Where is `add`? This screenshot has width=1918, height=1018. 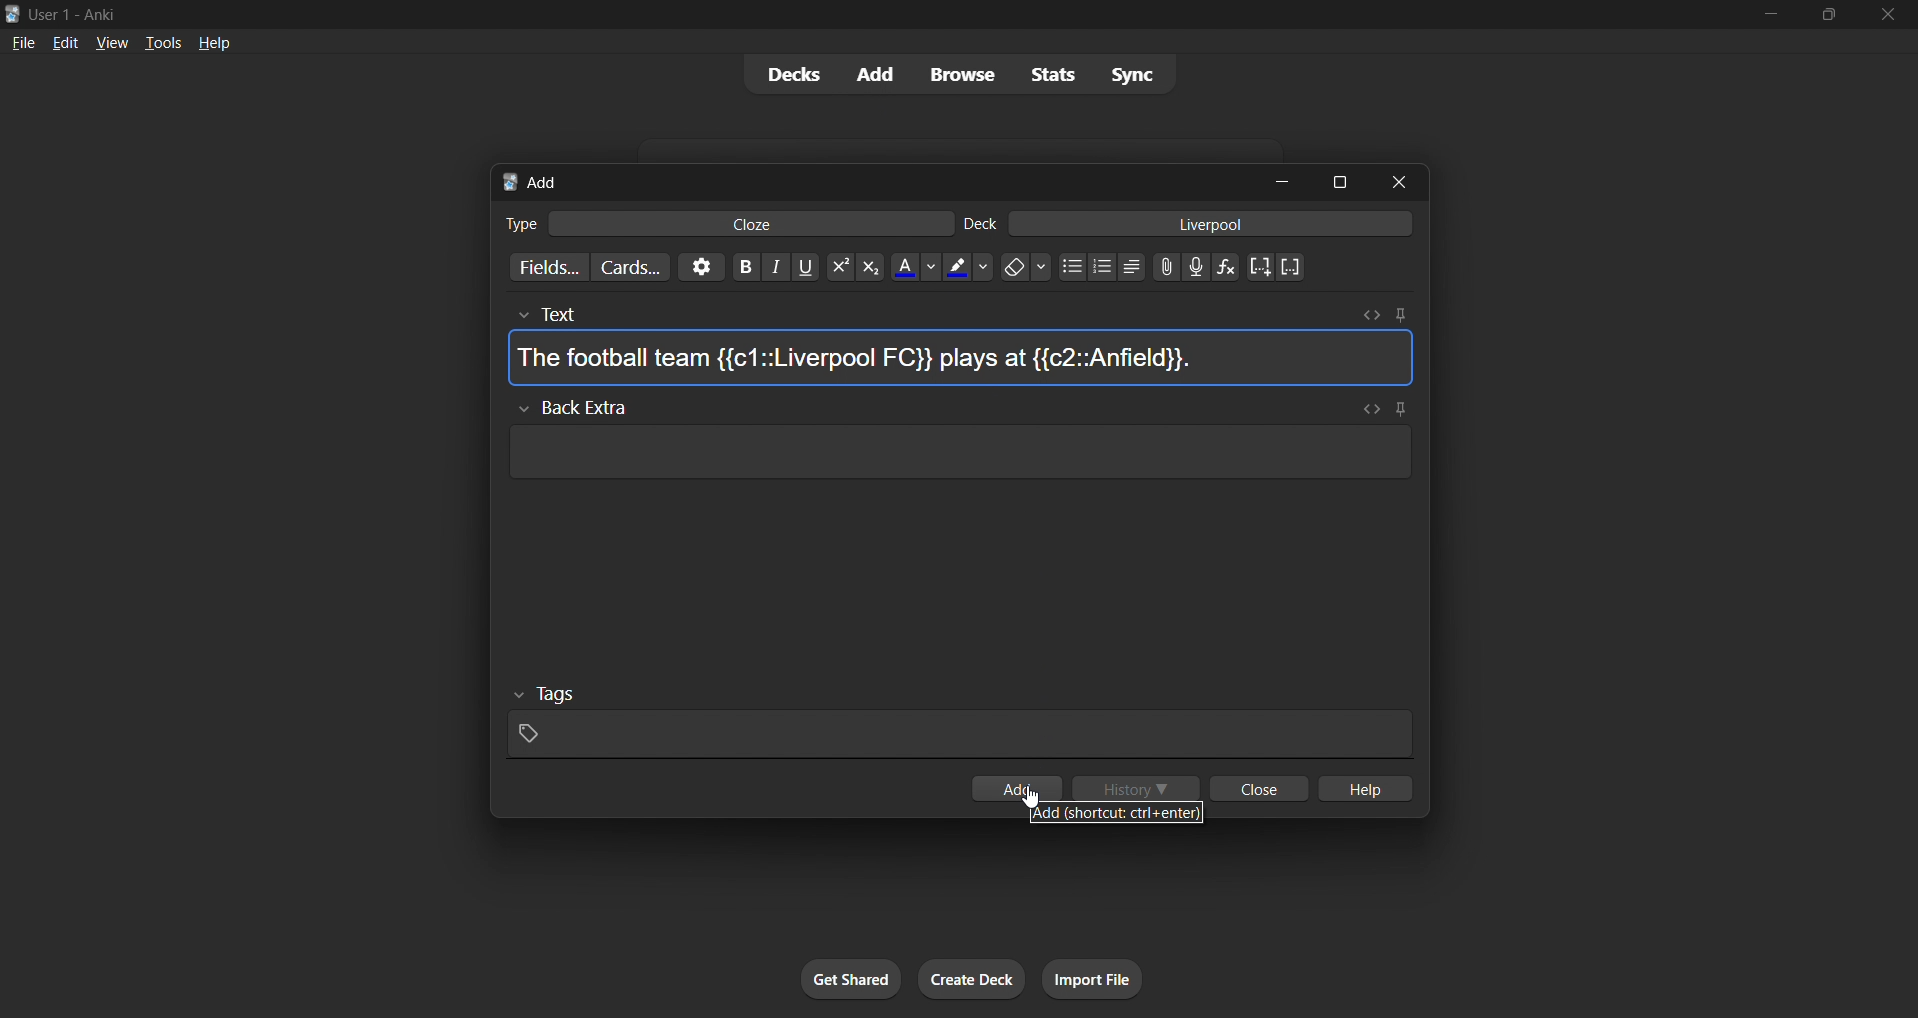 add is located at coordinates (881, 75).